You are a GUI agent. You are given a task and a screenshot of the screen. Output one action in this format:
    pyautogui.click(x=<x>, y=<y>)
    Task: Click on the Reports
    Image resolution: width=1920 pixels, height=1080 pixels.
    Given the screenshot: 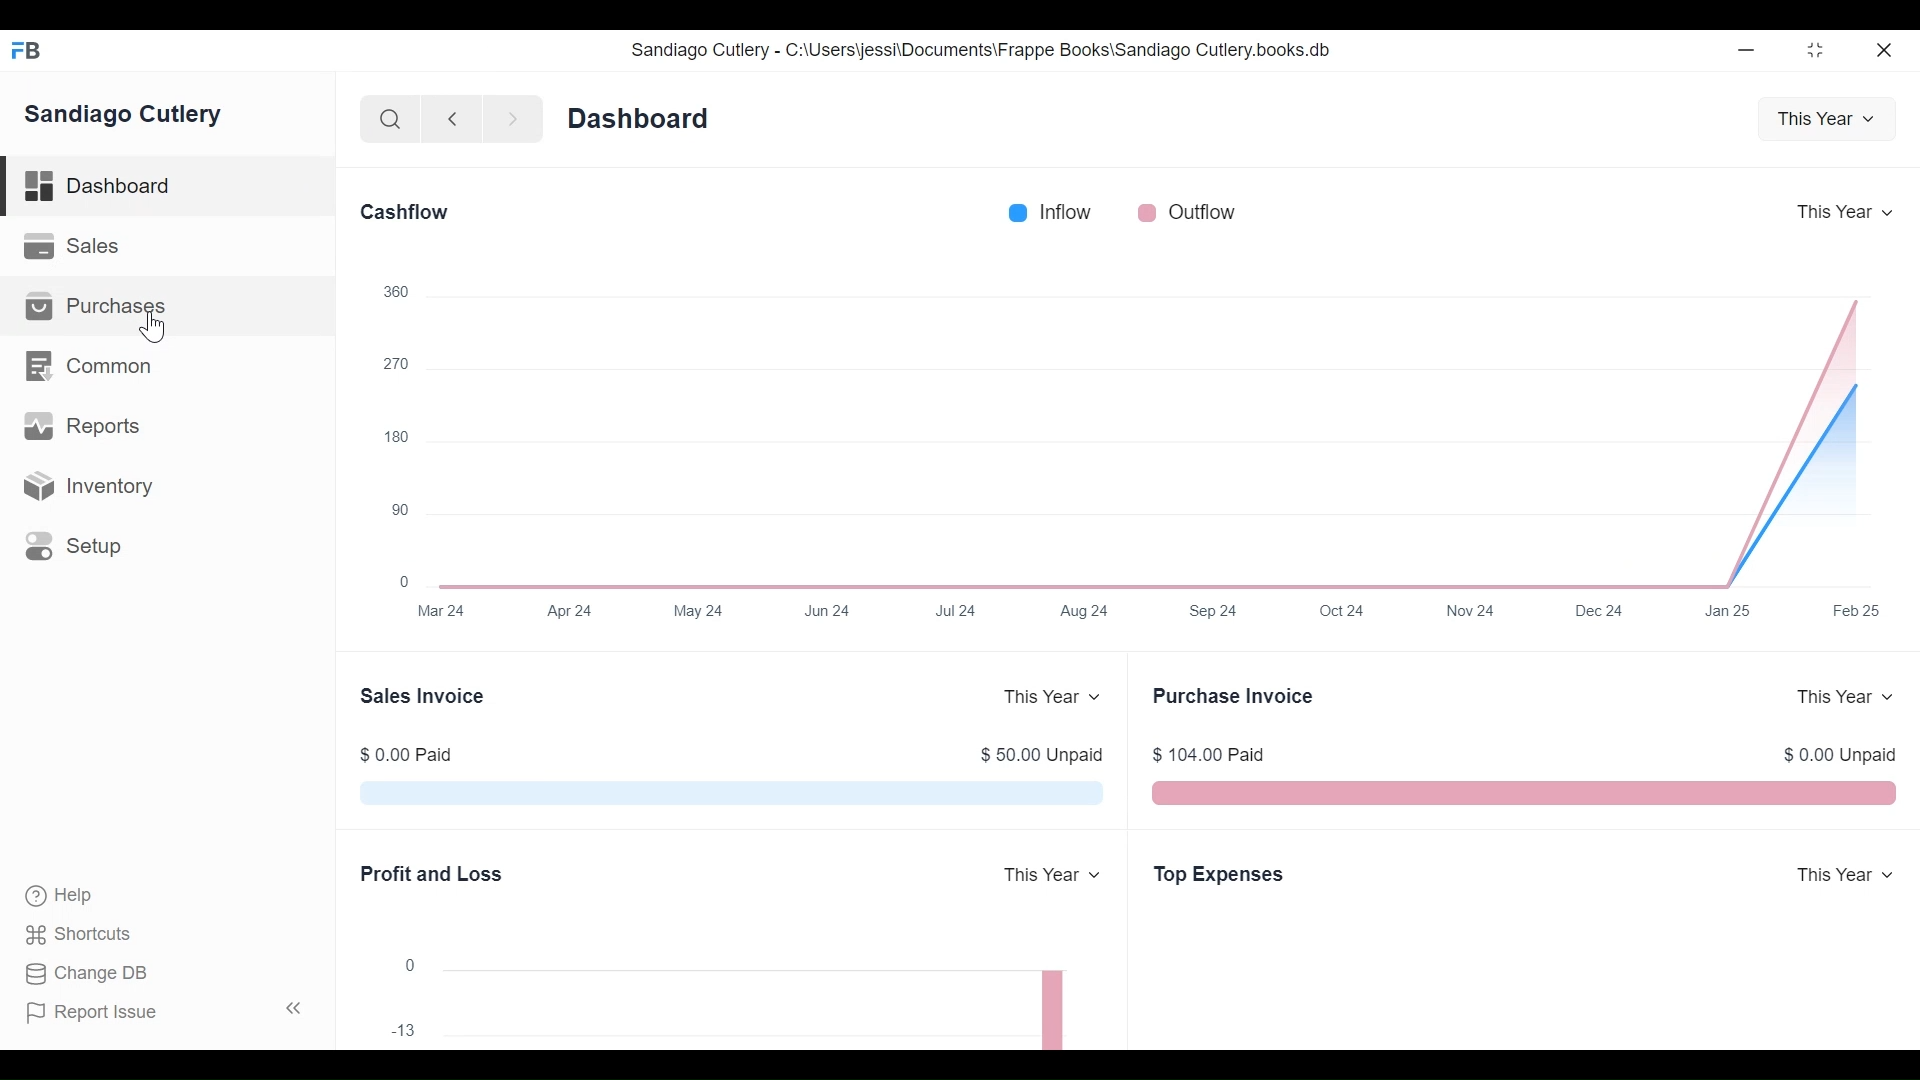 What is the action you would take?
    pyautogui.click(x=80, y=427)
    